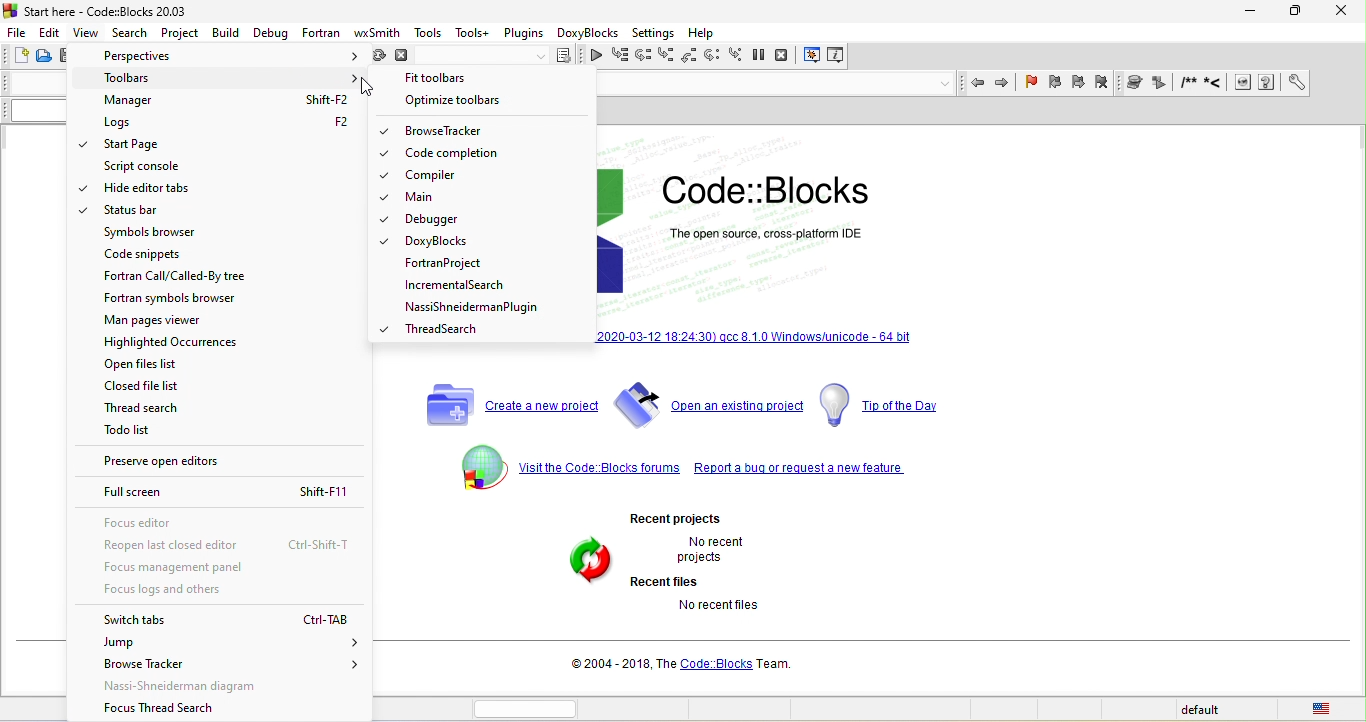 This screenshot has height=722, width=1366. What do you see at coordinates (787, 55) in the screenshot?
I see `stop debugger` at bounding box center [787, 55].